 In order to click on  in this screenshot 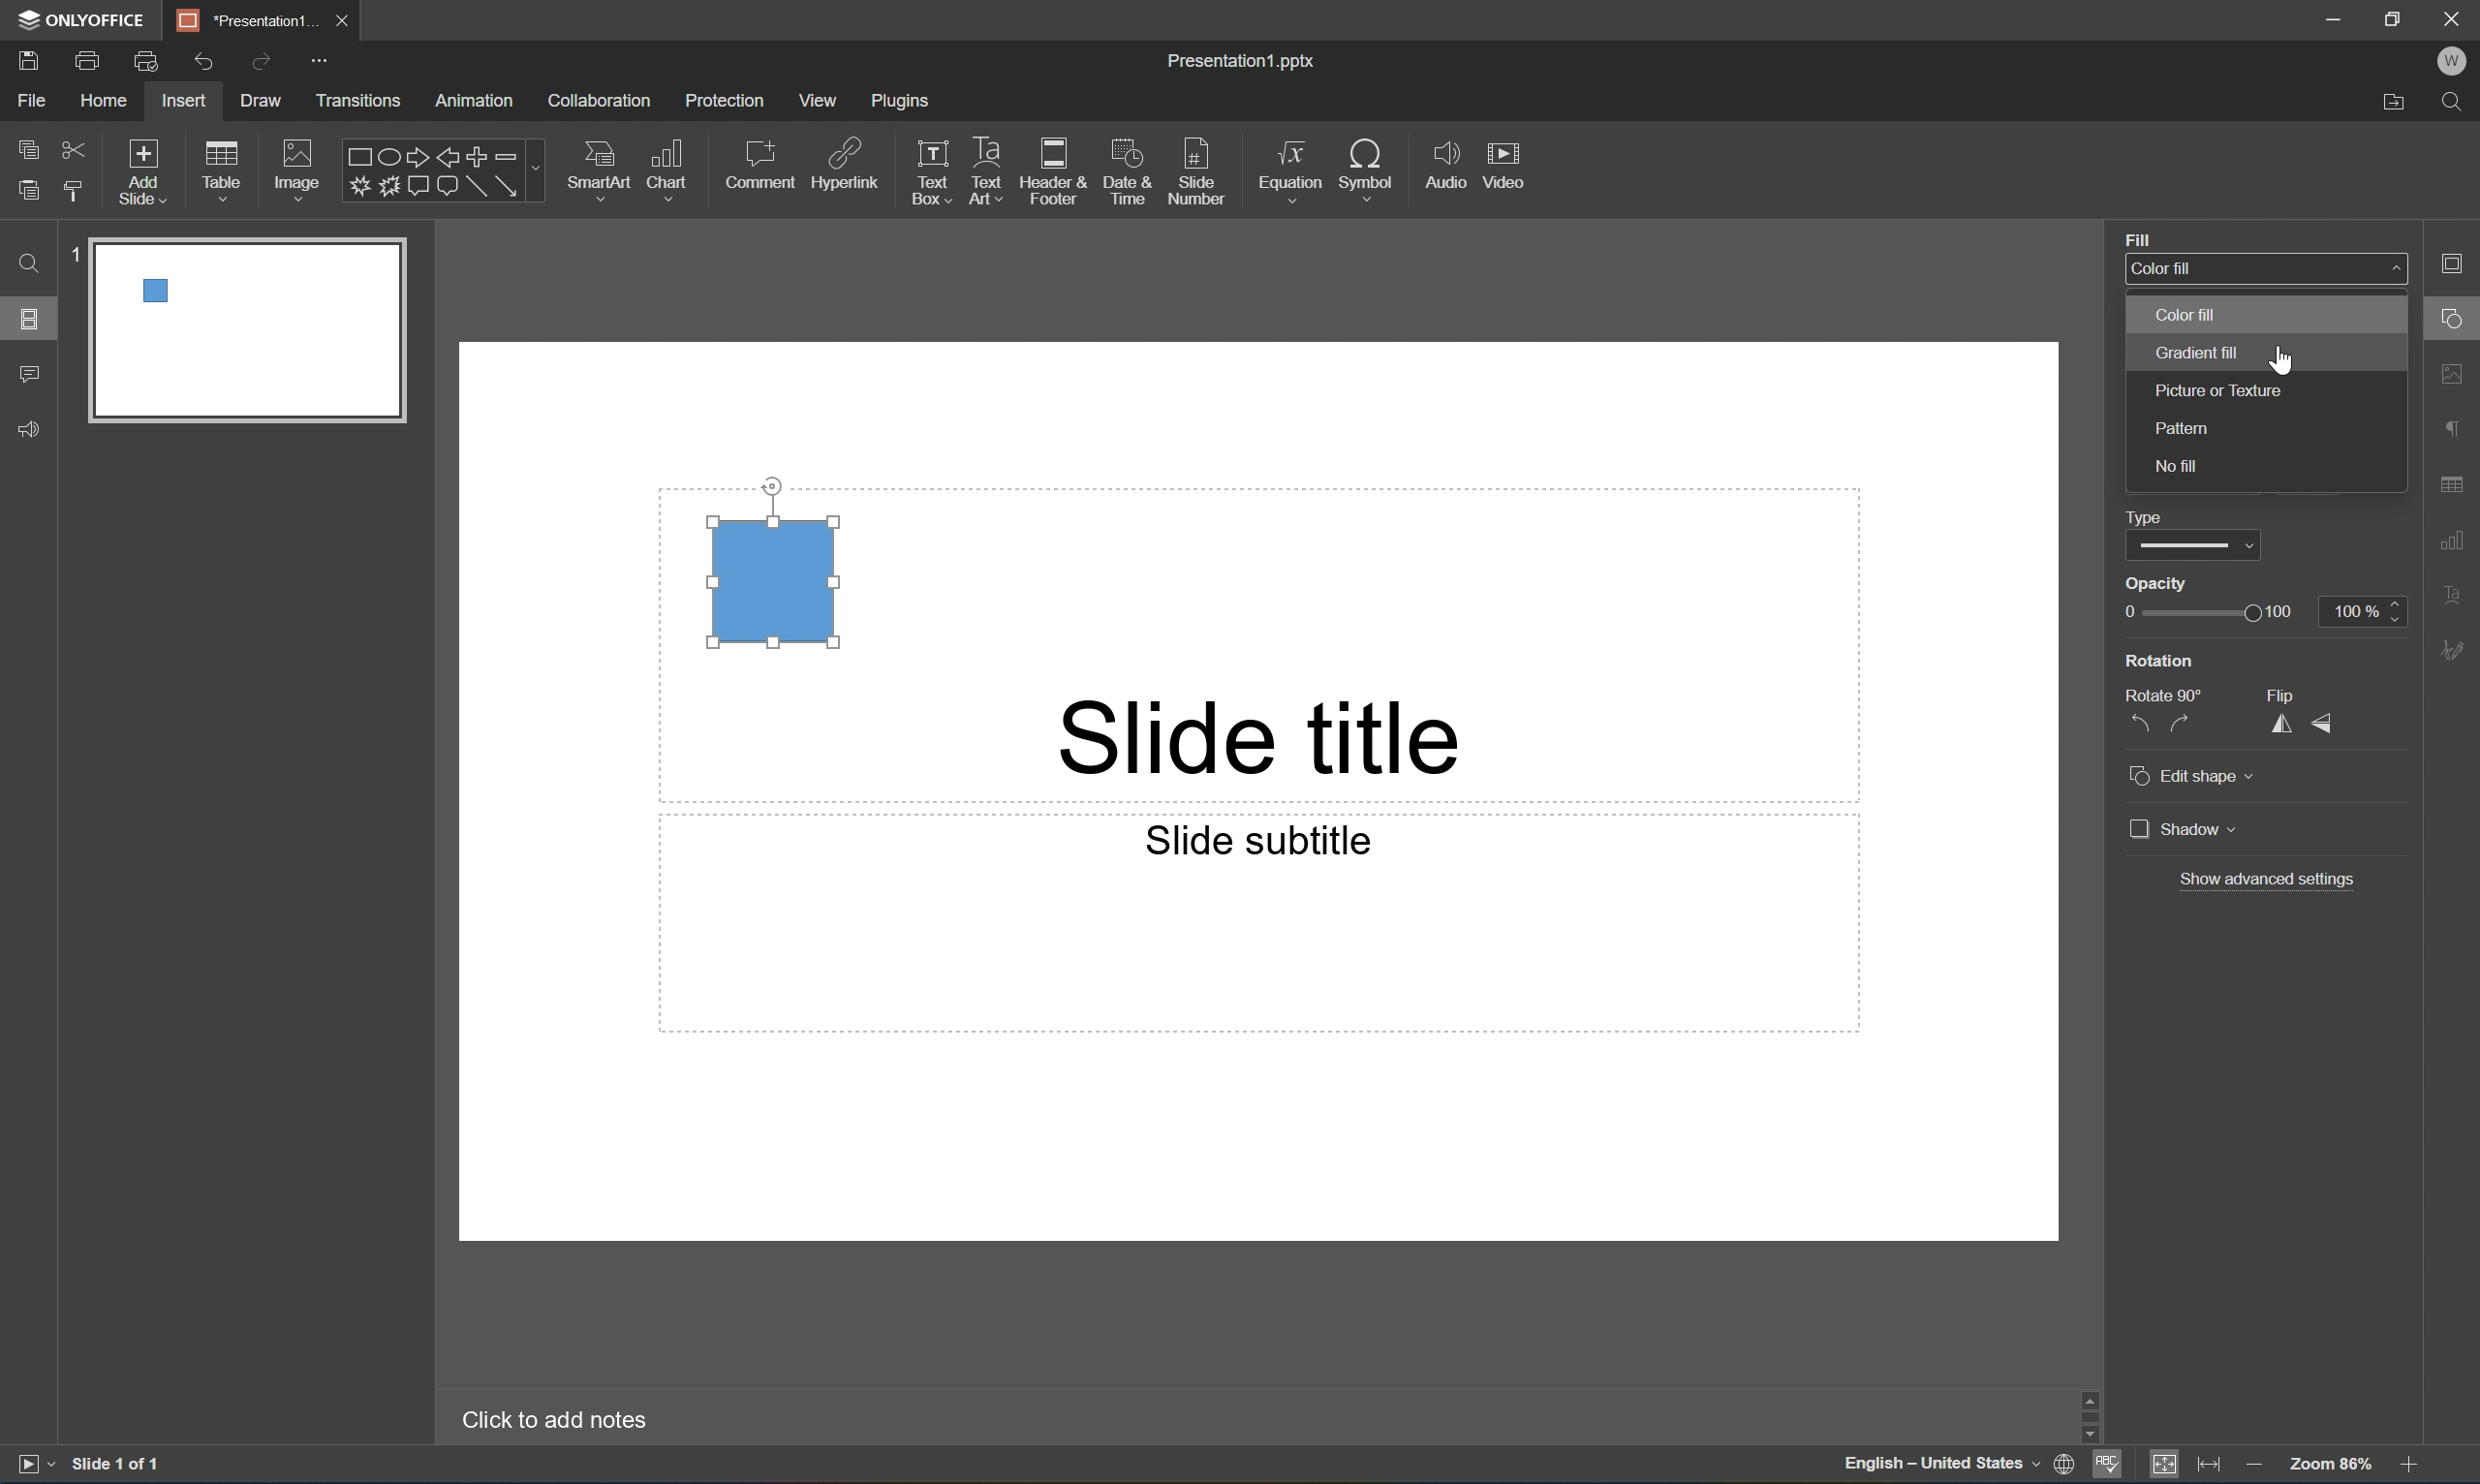, I will do `click(416, 183)`.